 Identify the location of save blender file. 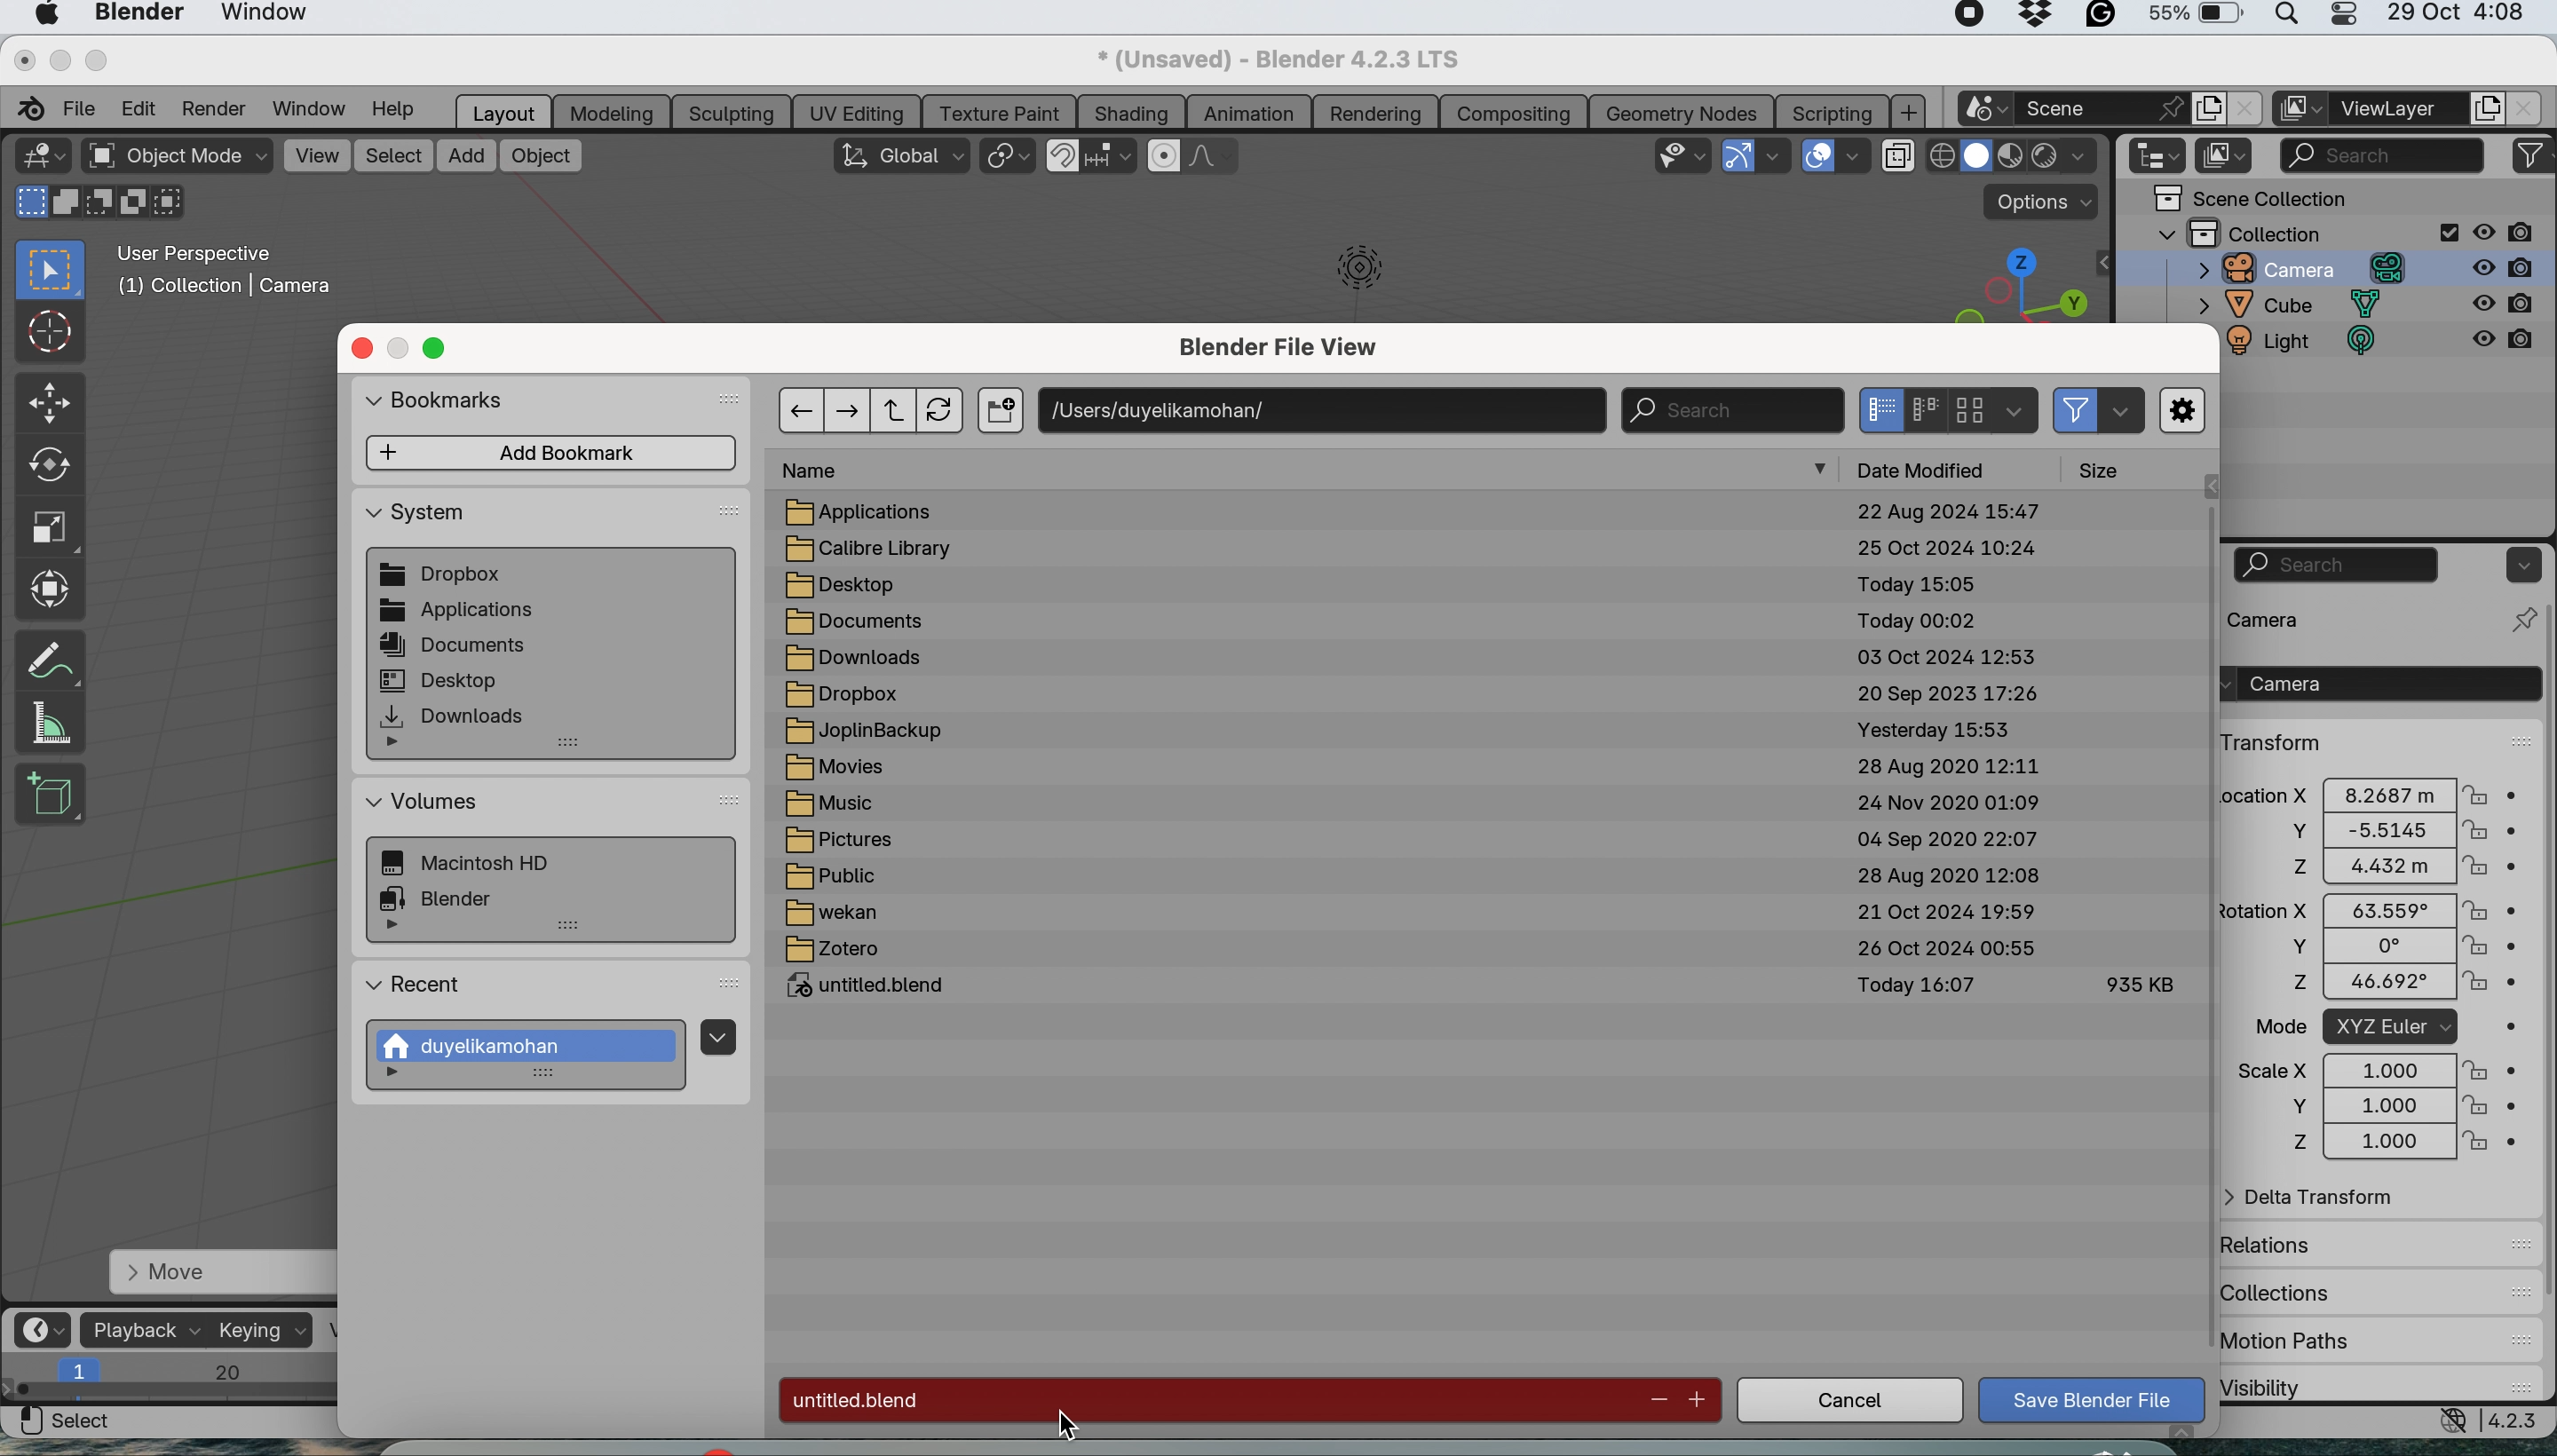
(2095, 1400).